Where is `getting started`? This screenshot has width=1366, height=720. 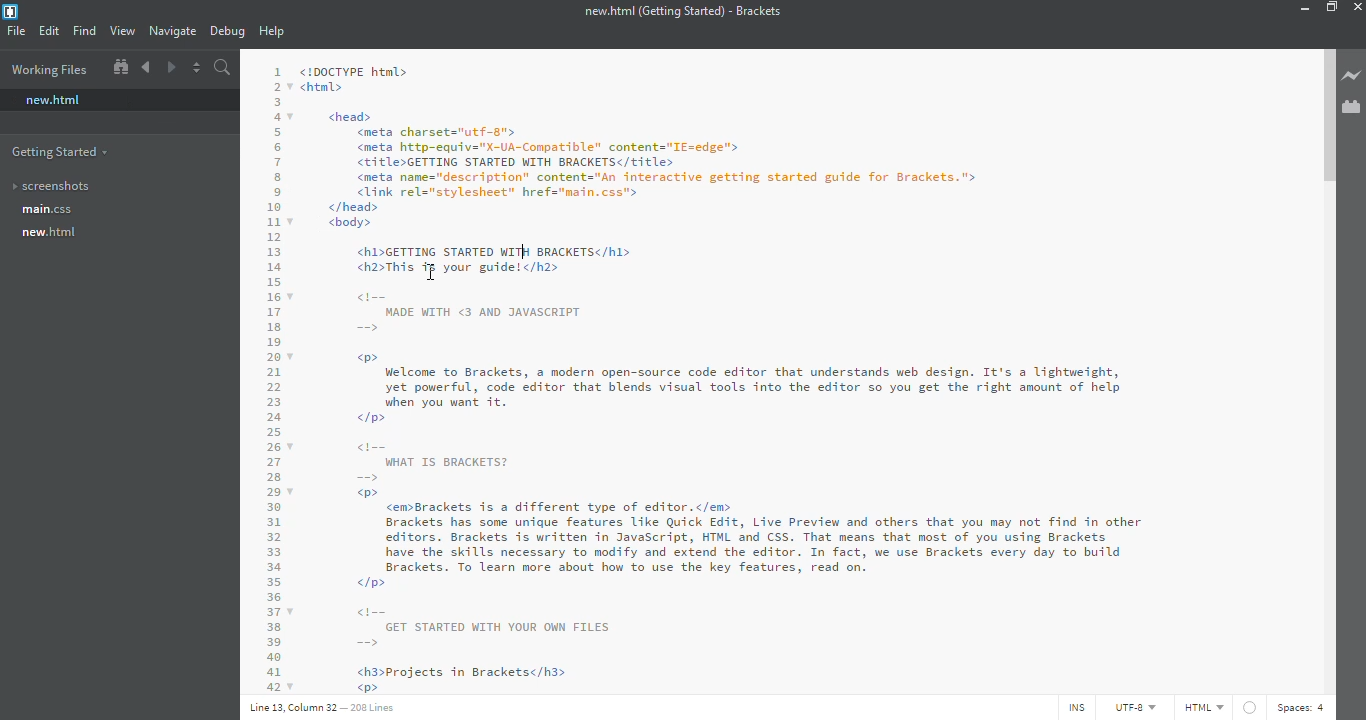 getting started is located at coordinates (63, 151).